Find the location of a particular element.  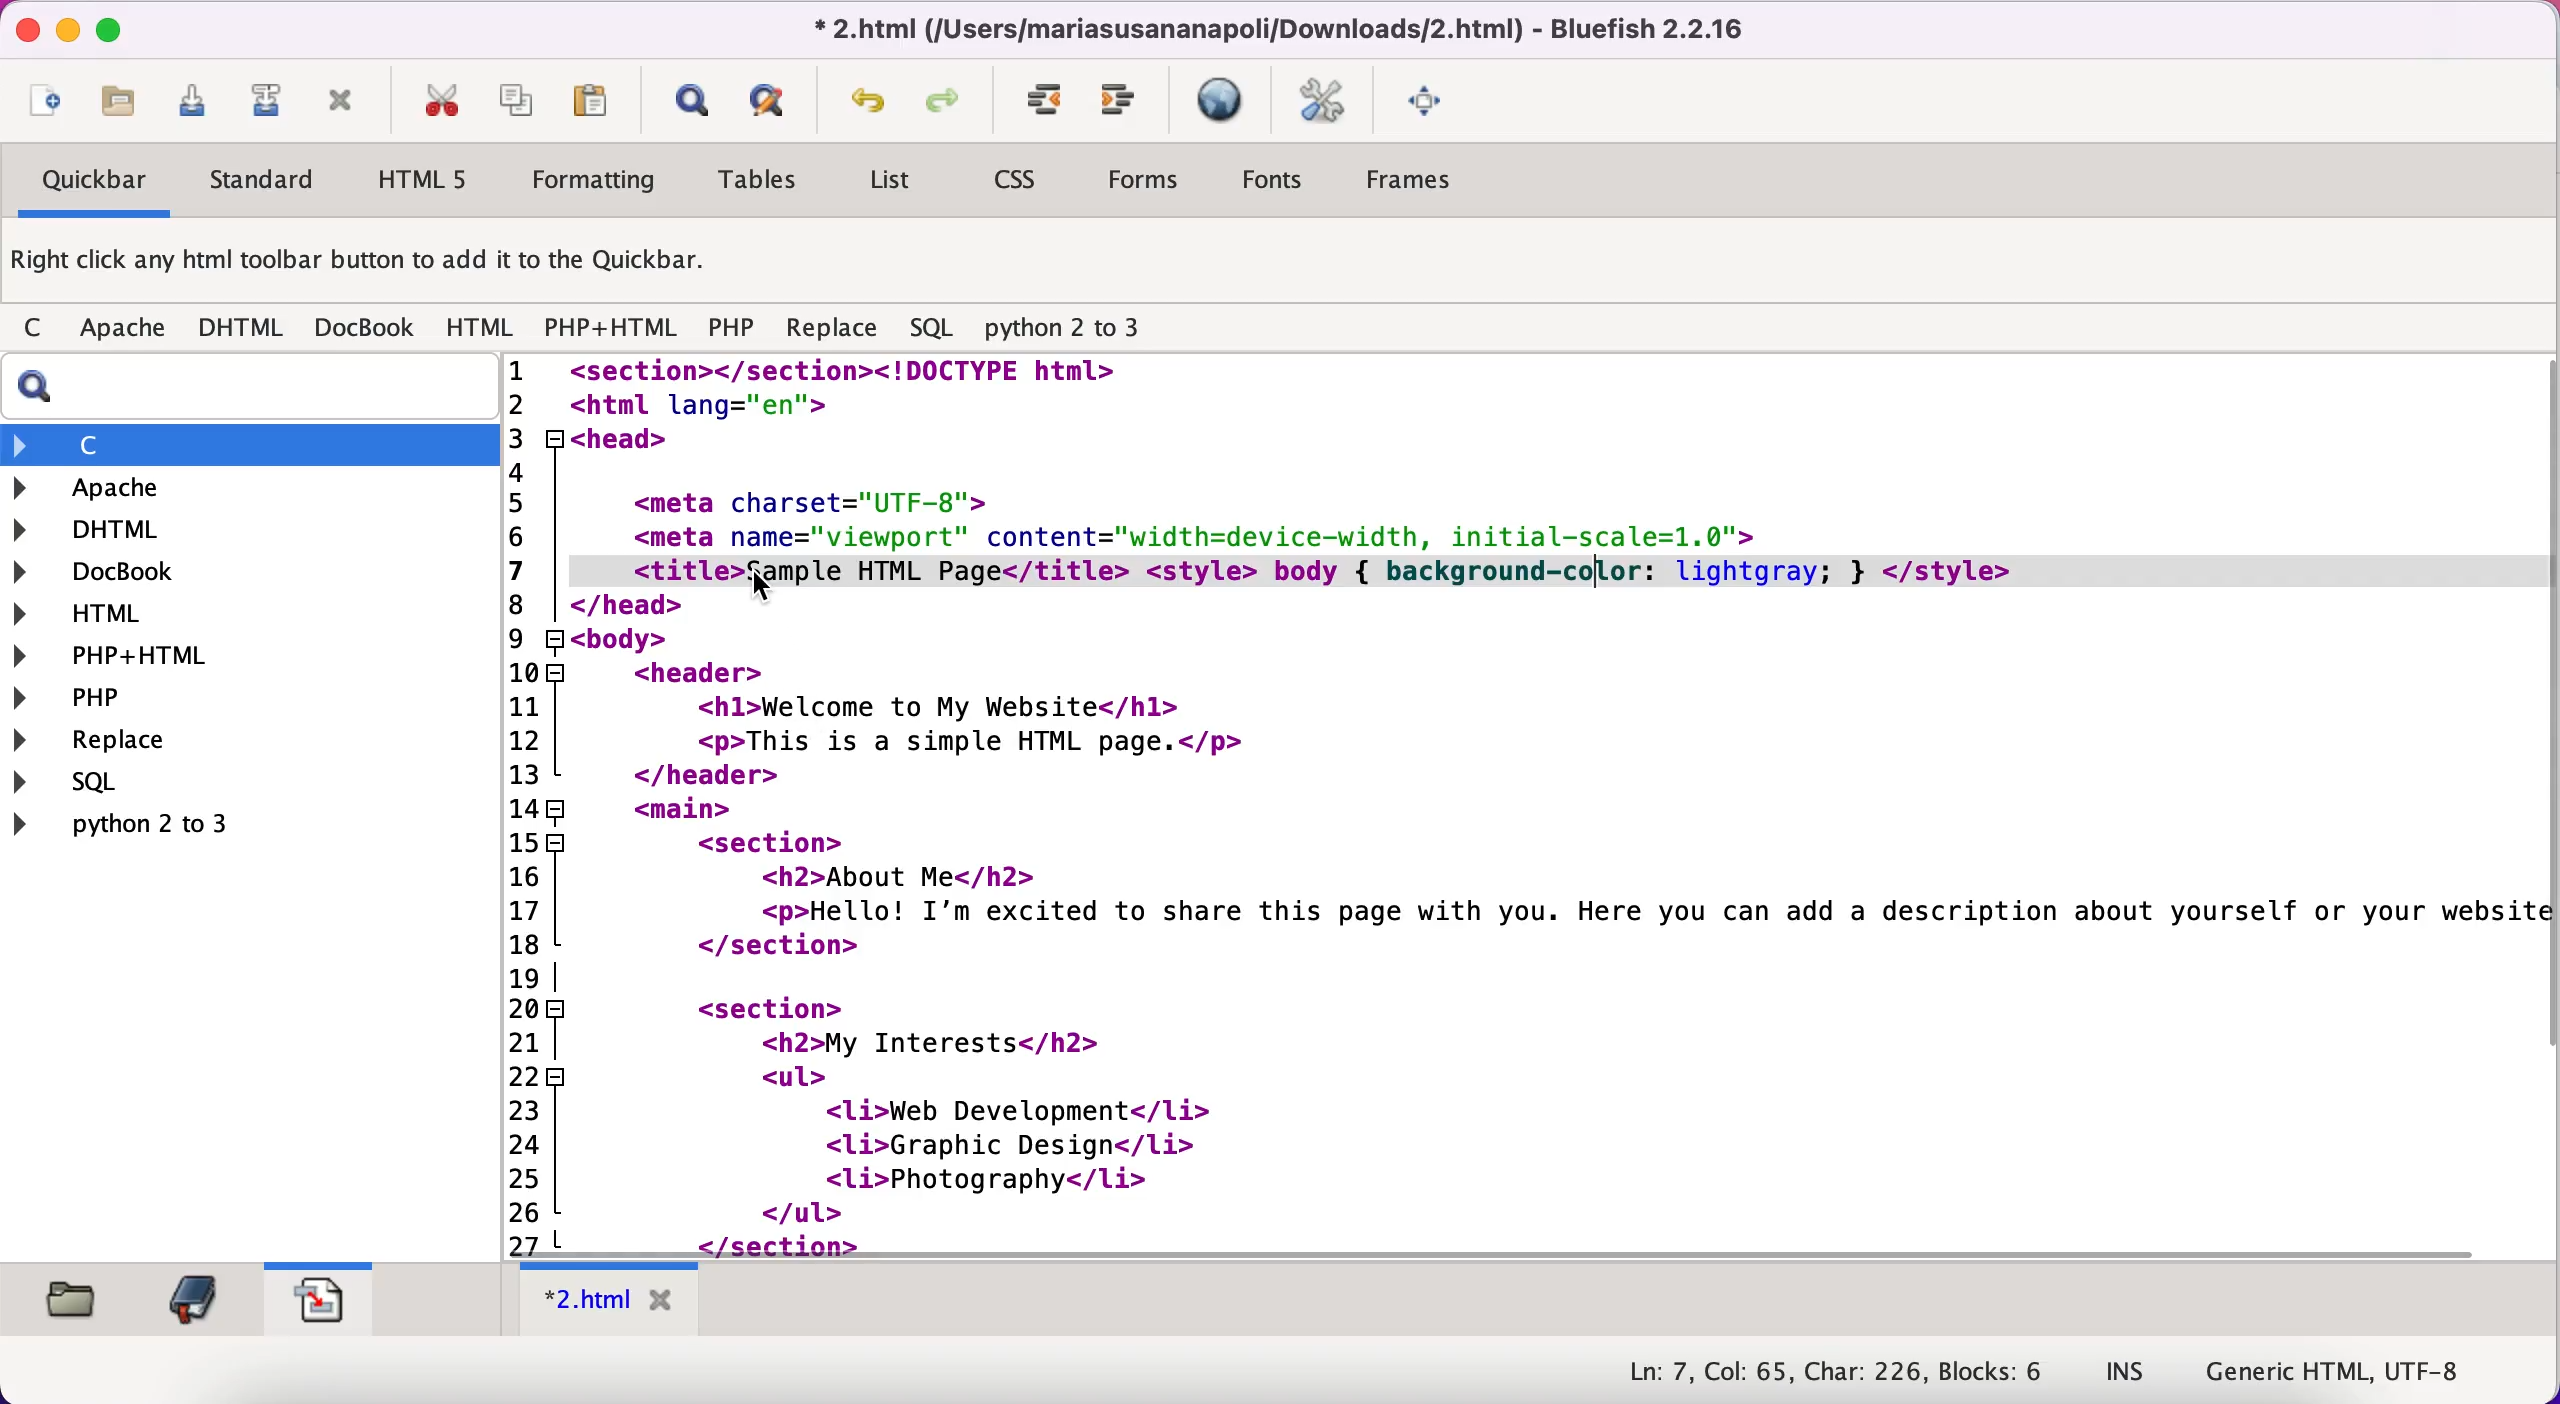

dhtml is located at coordinates (101, 527).